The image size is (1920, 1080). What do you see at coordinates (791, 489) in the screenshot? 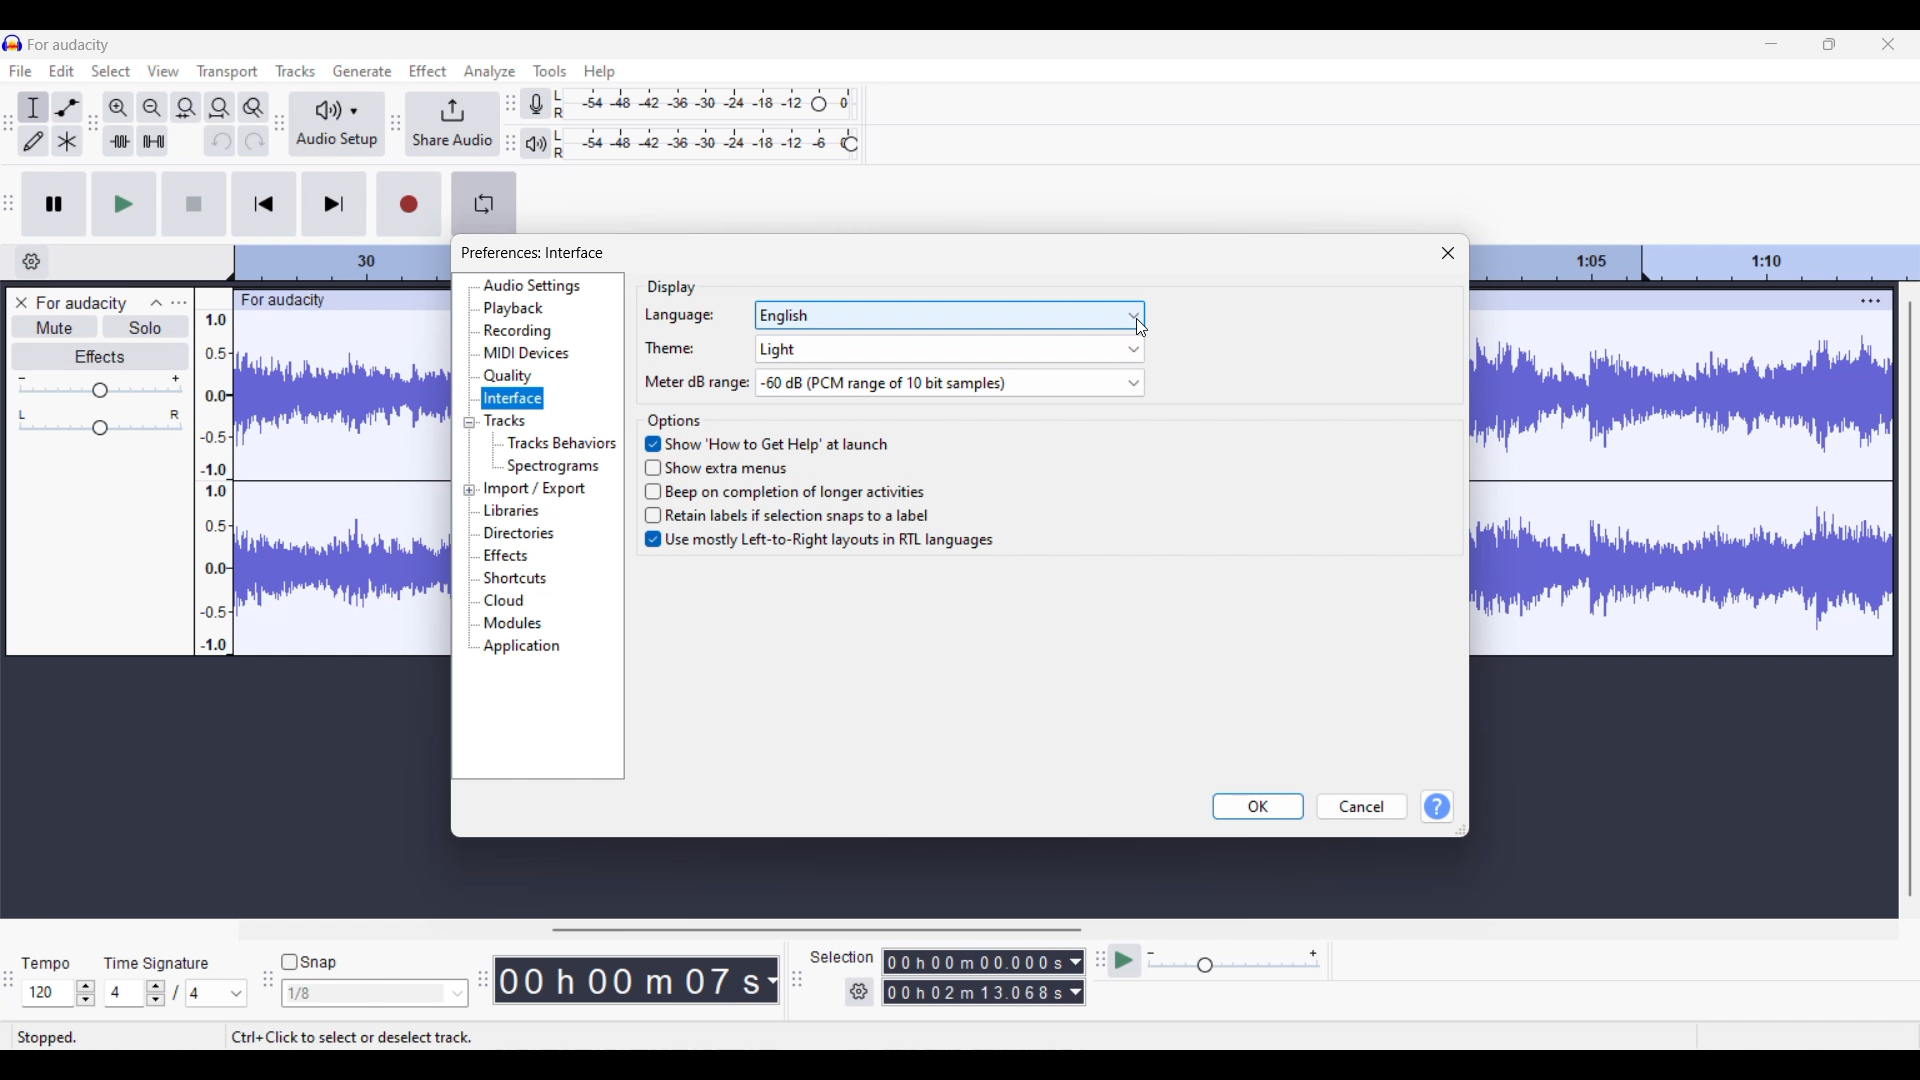
I see `Beep on completion of longer activities` at bounding box center [791, 489].